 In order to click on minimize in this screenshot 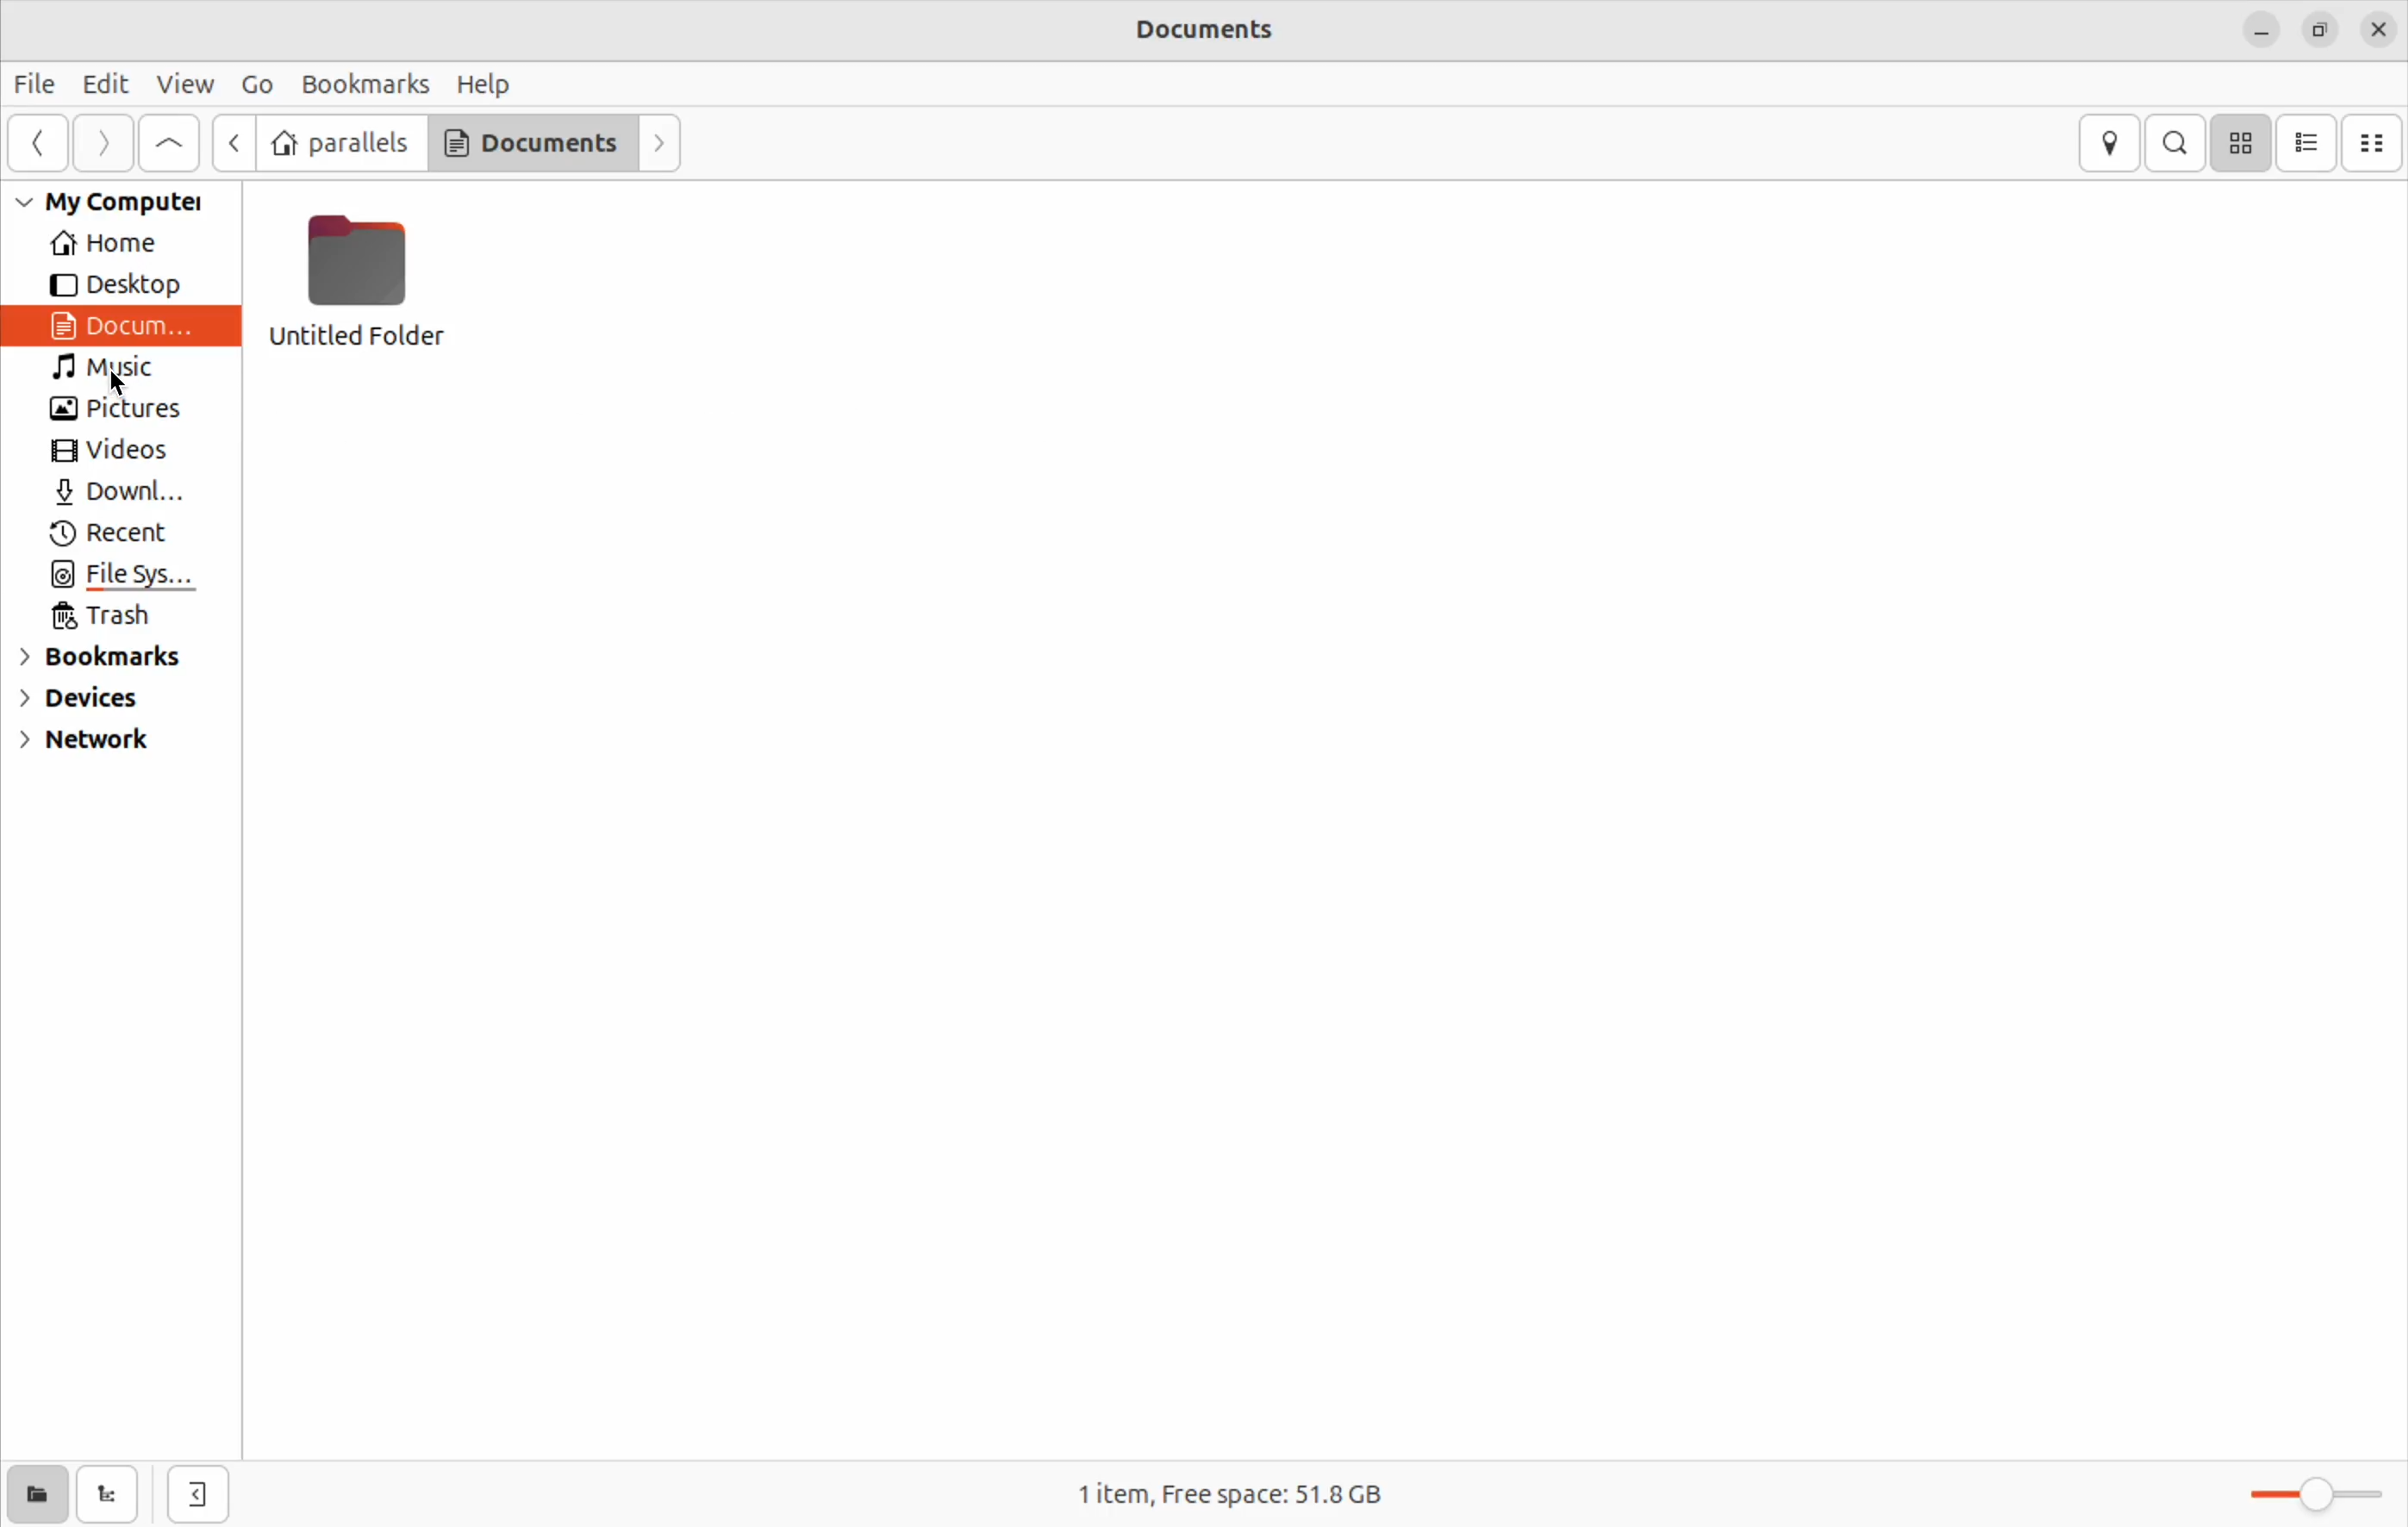, I will do `click(2260, 31)`.